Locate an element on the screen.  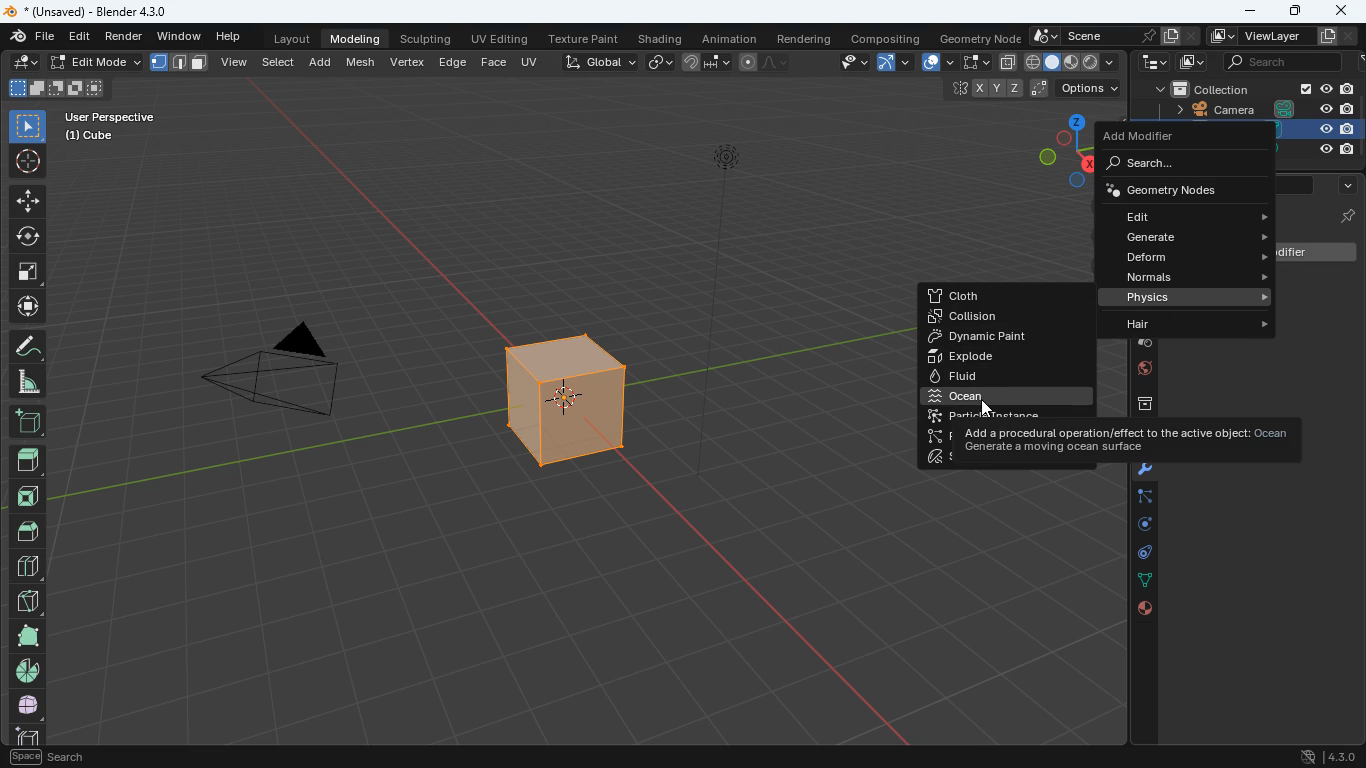
world is located at coordinates (1139, 371).